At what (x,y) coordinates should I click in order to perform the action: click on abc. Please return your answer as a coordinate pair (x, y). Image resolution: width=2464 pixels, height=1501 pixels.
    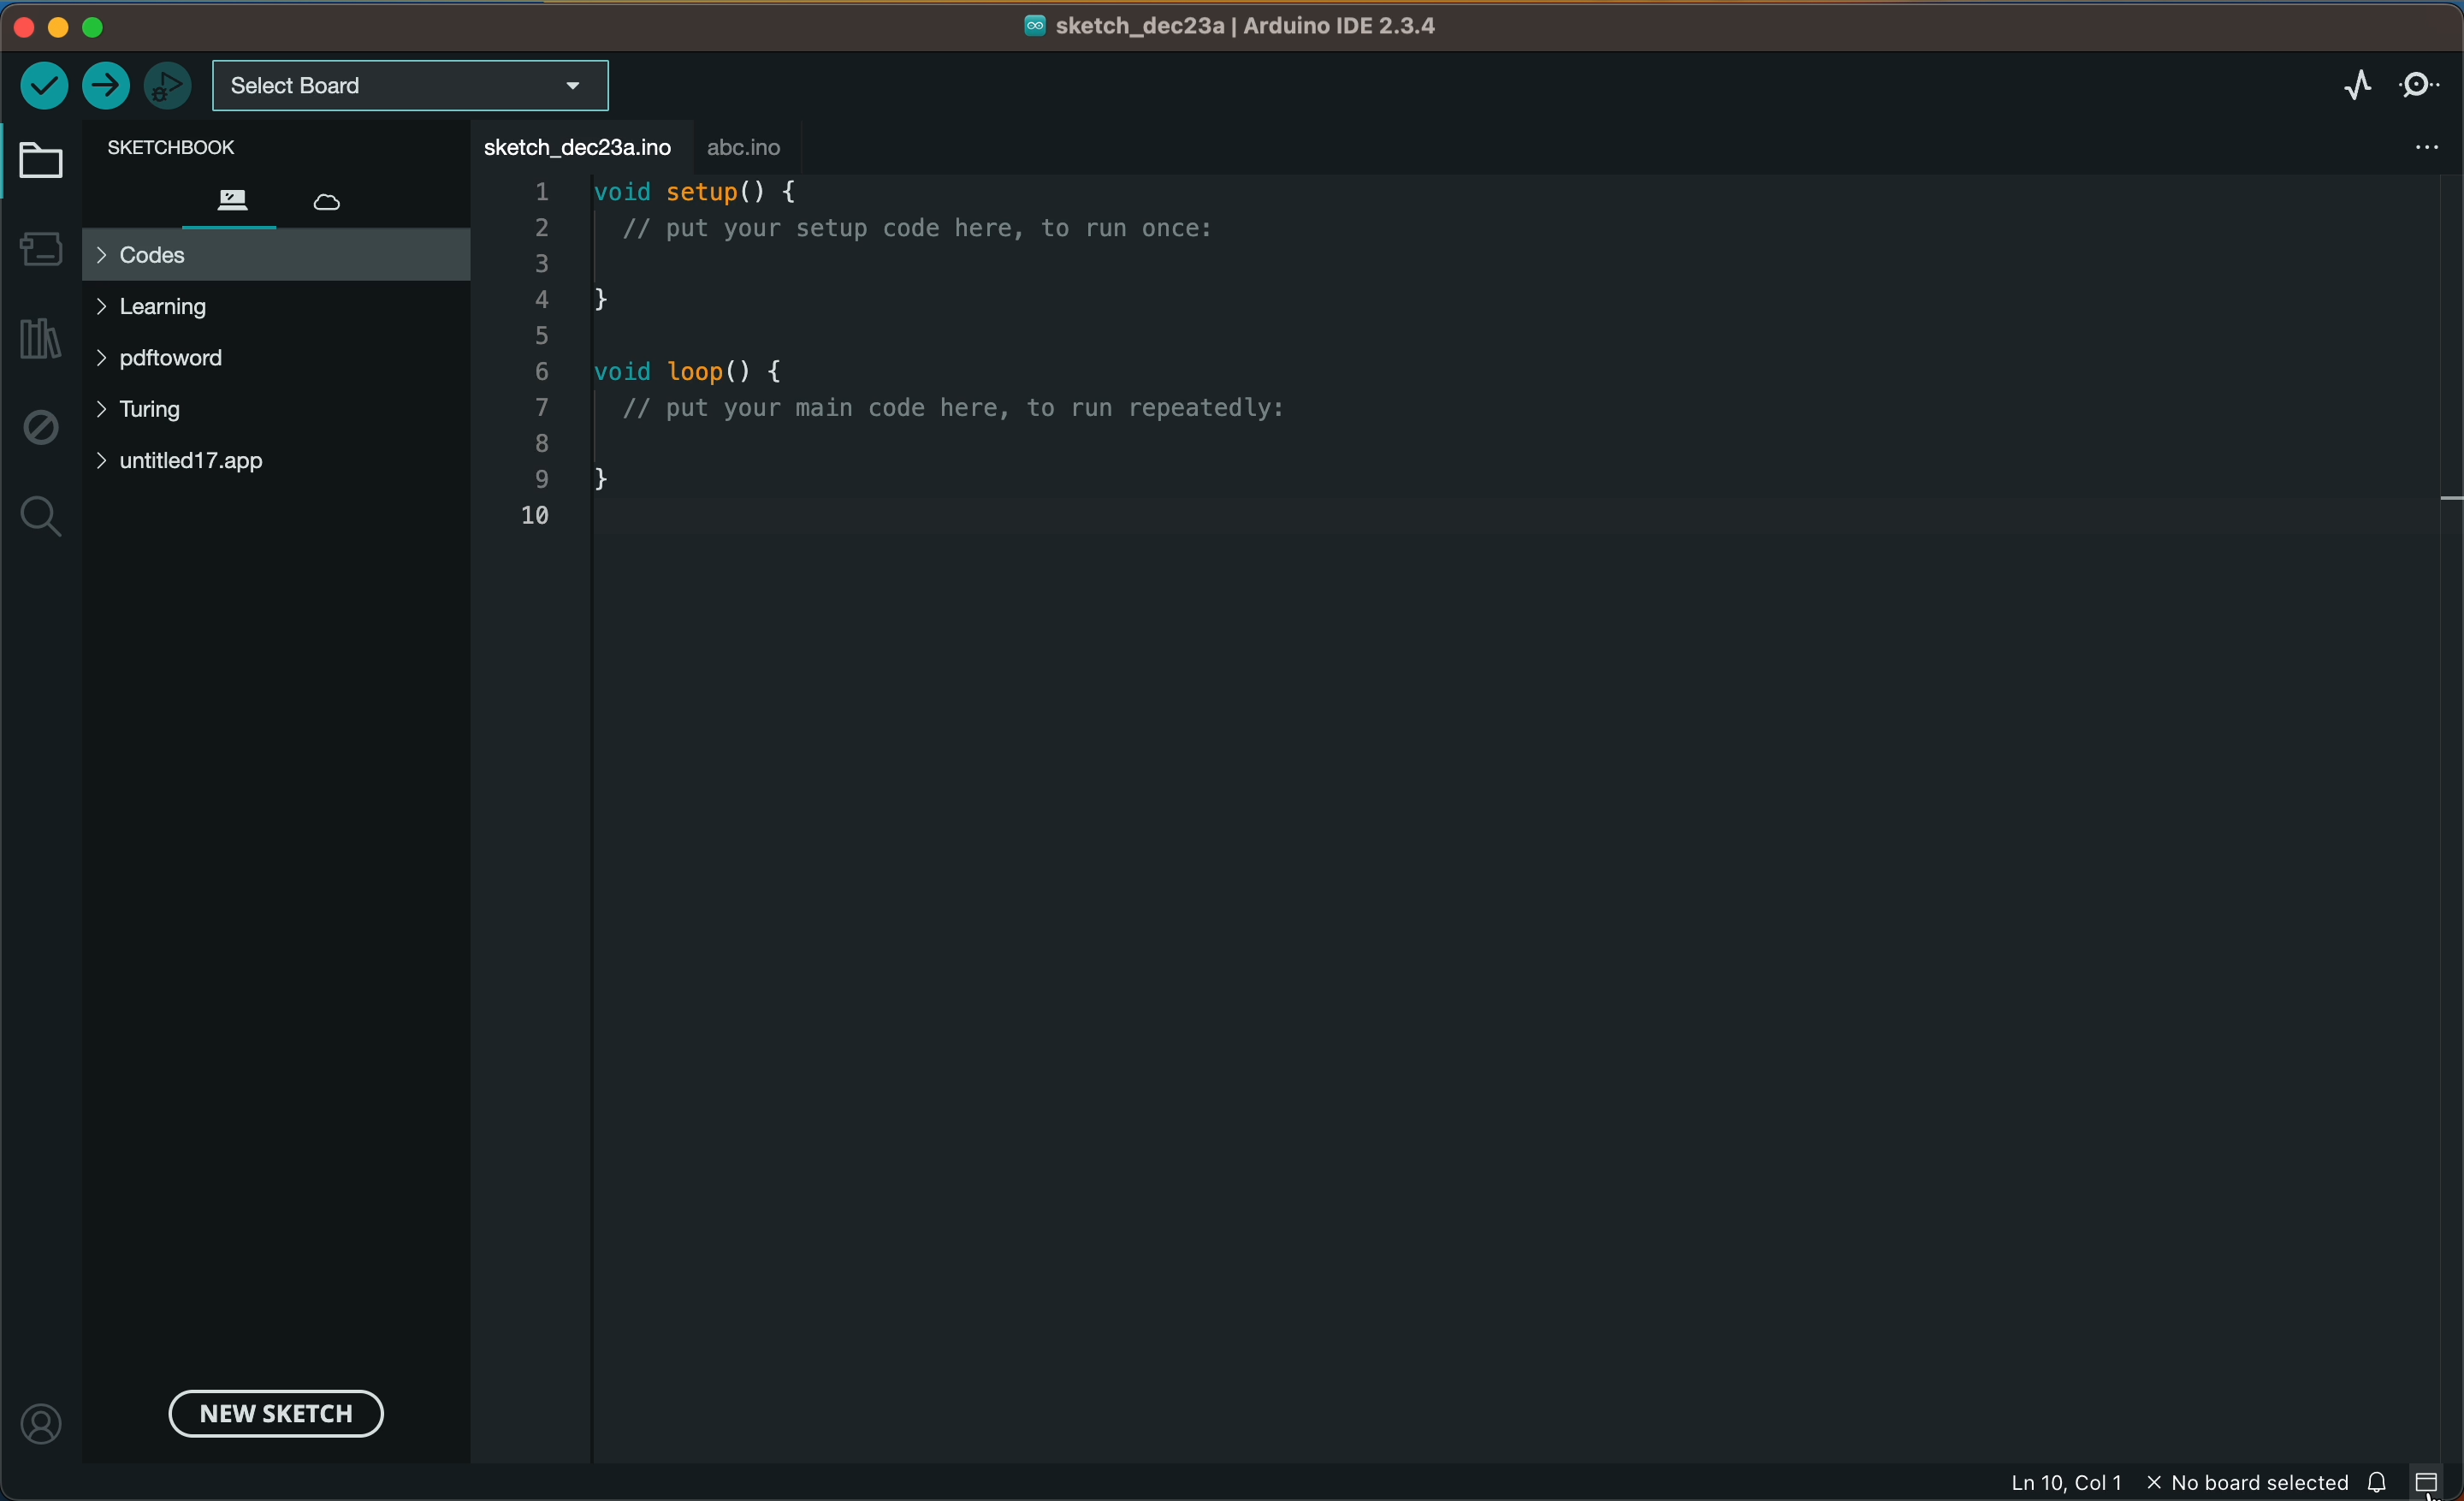
    Looking at the image, I should click on (749, 147).